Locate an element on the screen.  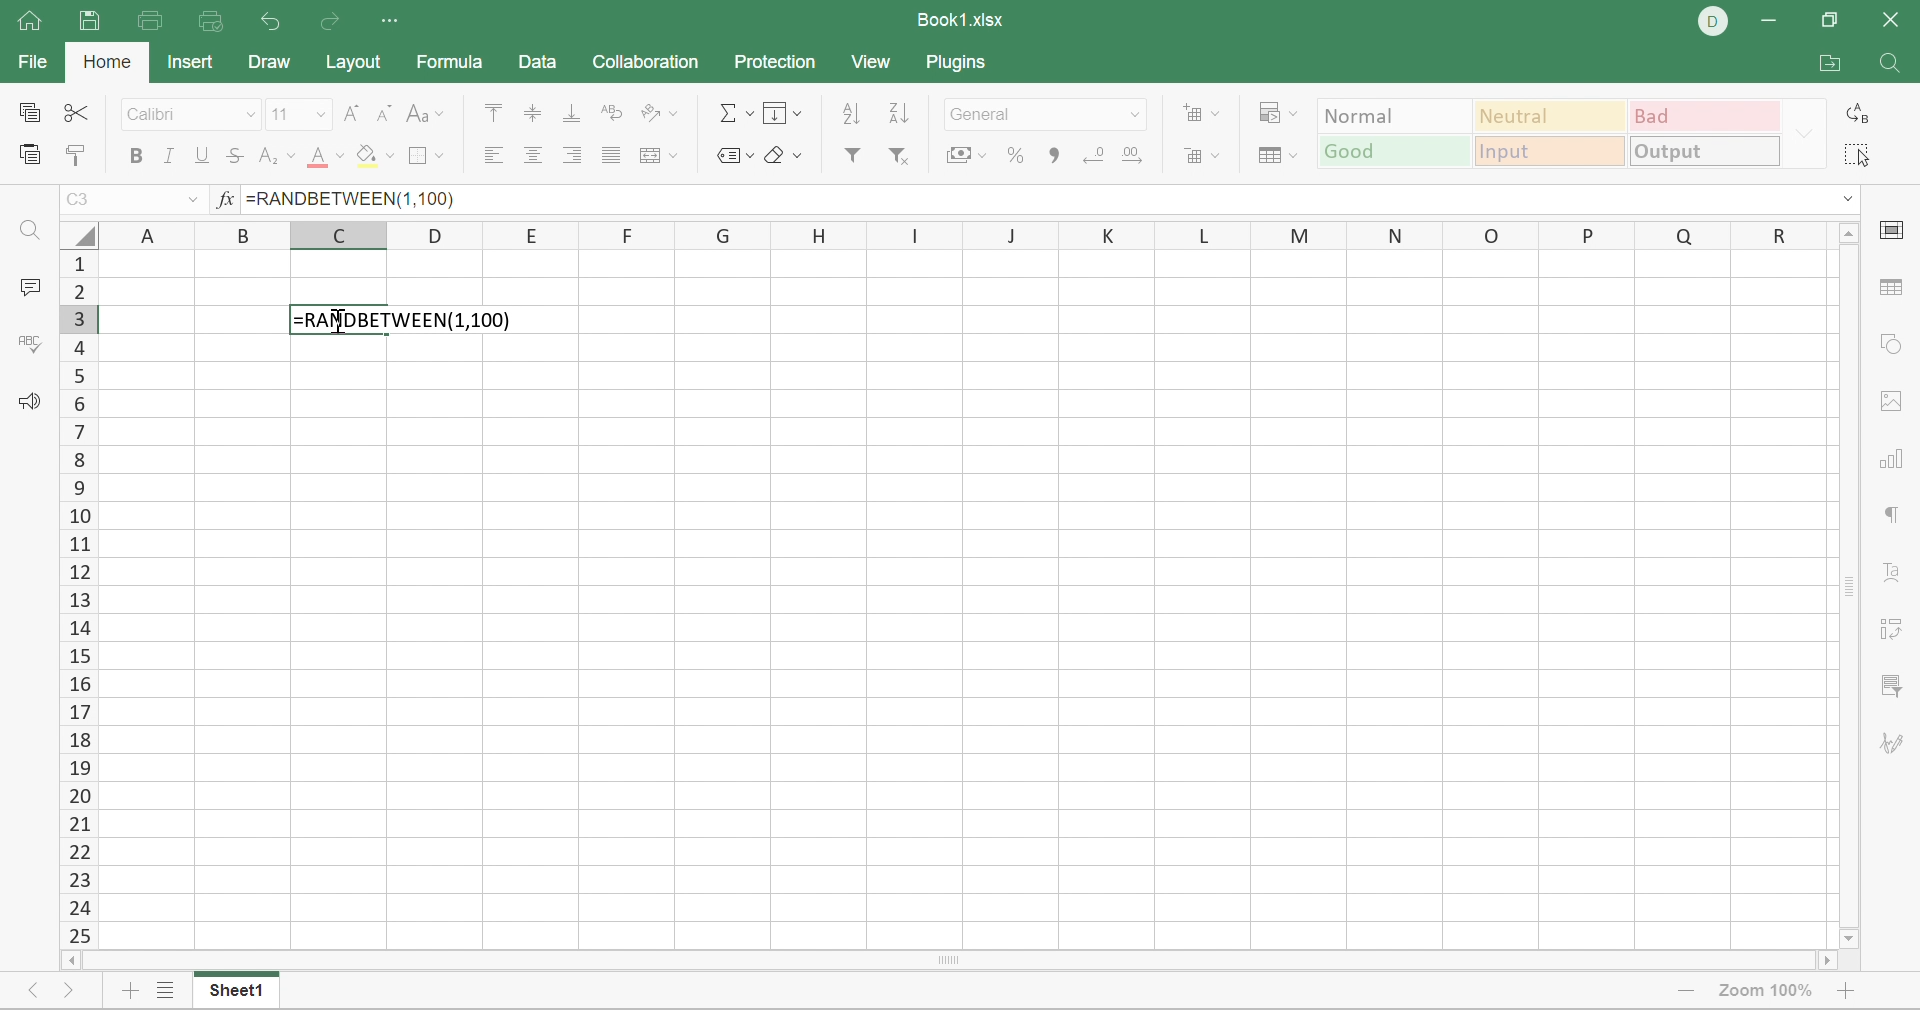
Layout is located at coordinates (352, 64).